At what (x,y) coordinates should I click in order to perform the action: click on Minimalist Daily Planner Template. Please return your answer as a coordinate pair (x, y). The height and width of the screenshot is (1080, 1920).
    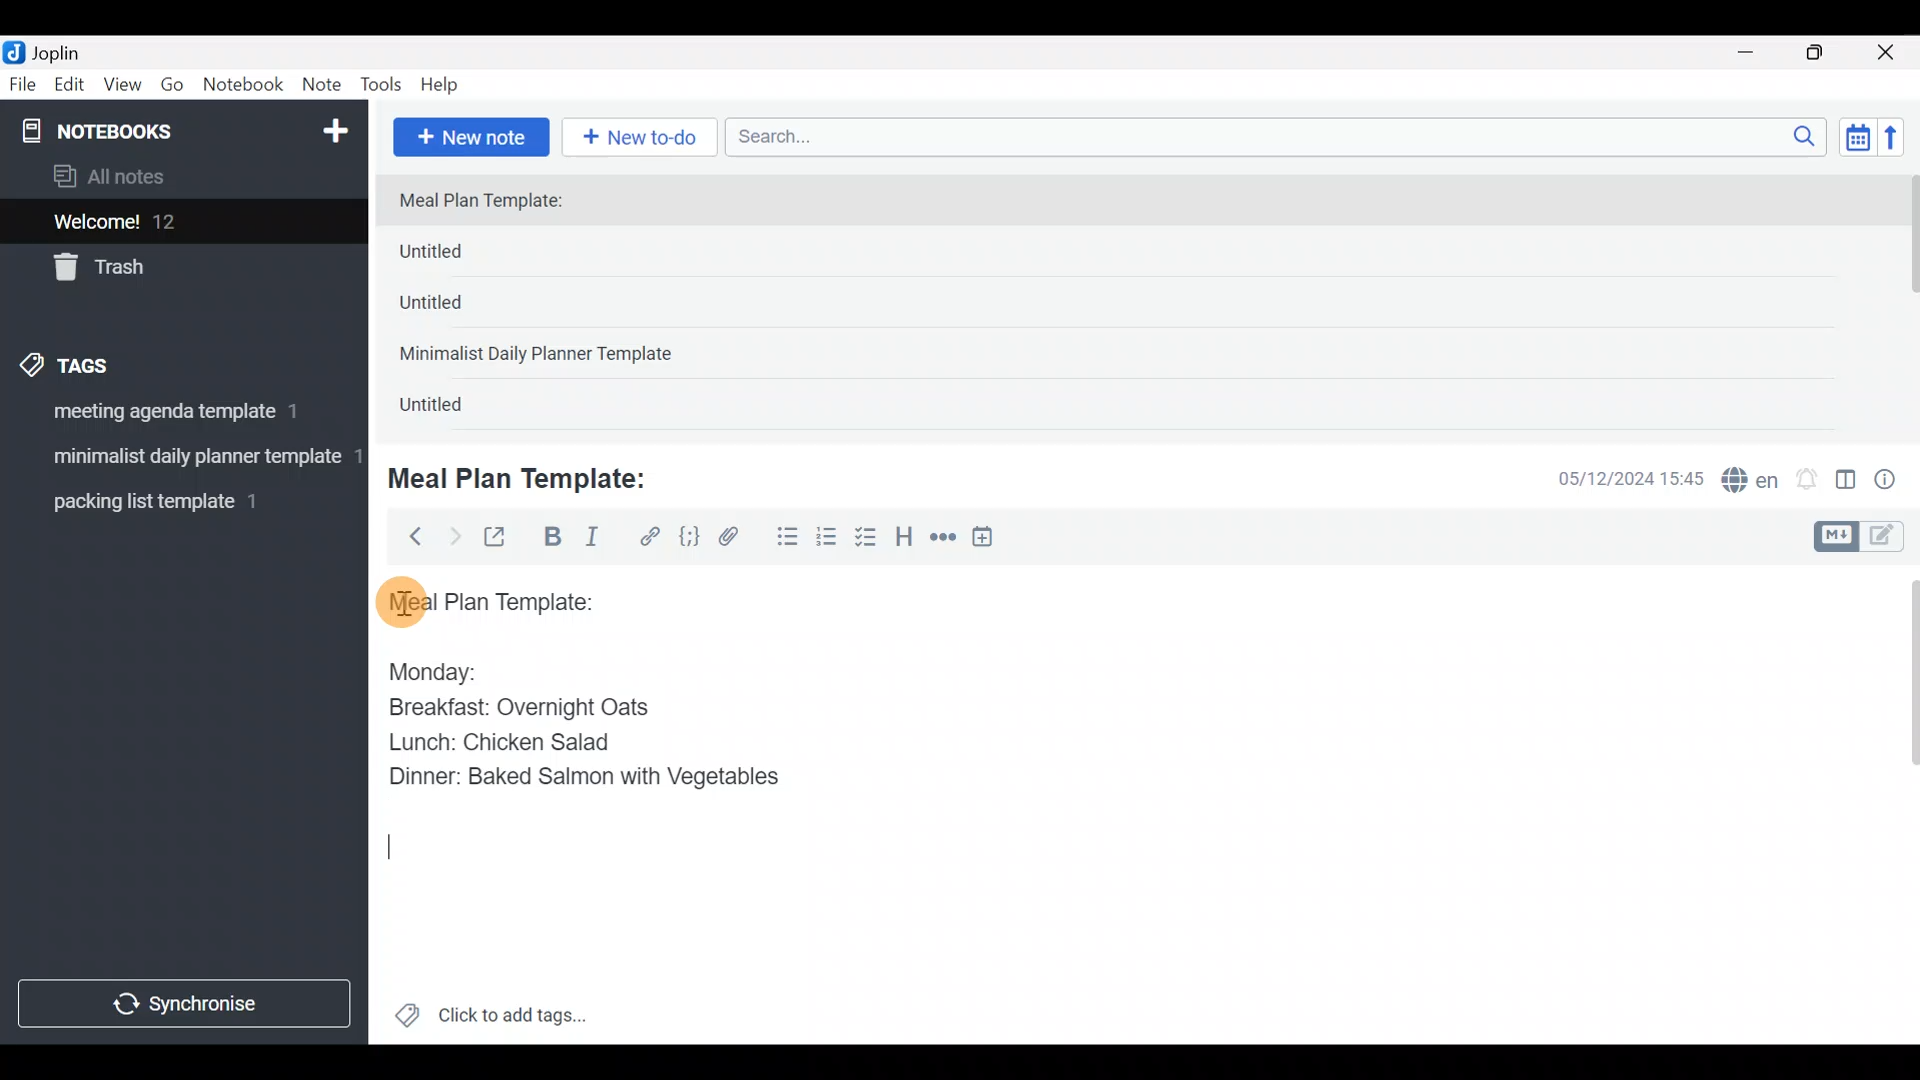
    Looking at the image, I should click on (542, 356).